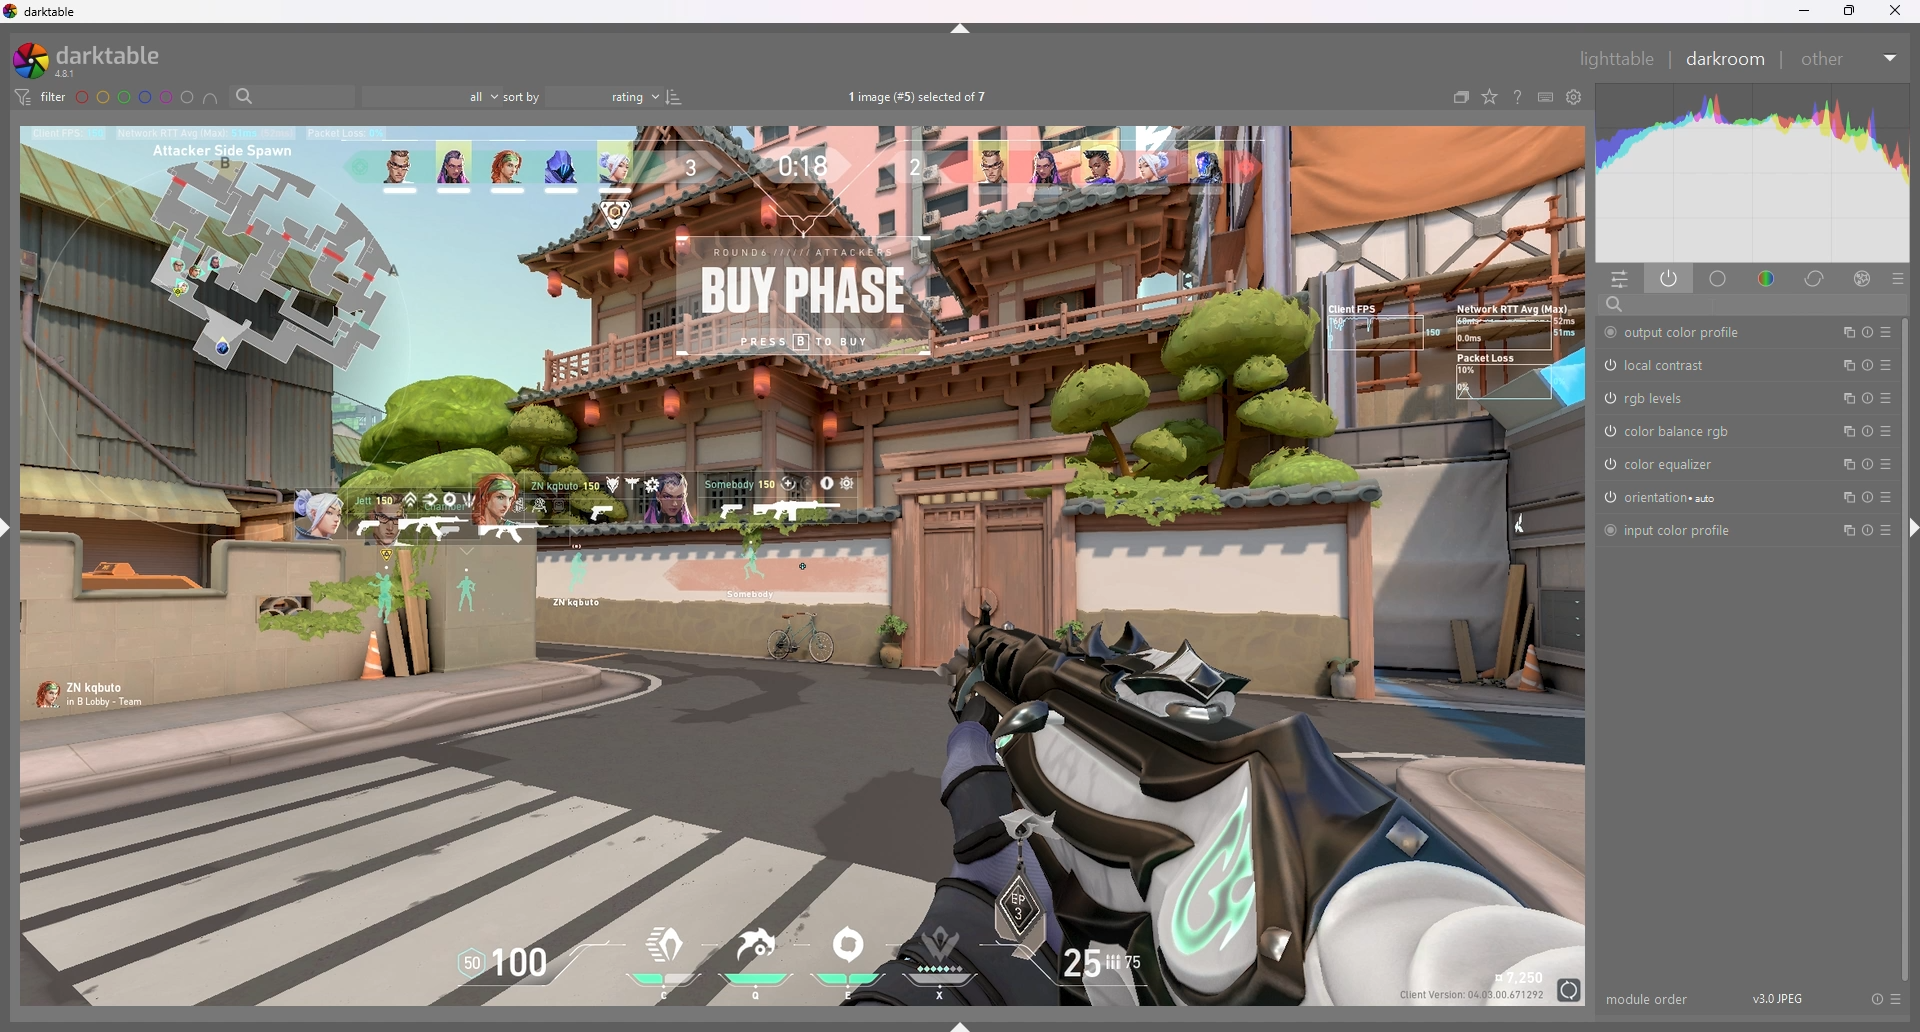 The width and height of the screenshot is (1920, 1032). What do you see at coordinates (1887, 463) in the screenshot?
I see `presets` at bounding box center [1887, 463].